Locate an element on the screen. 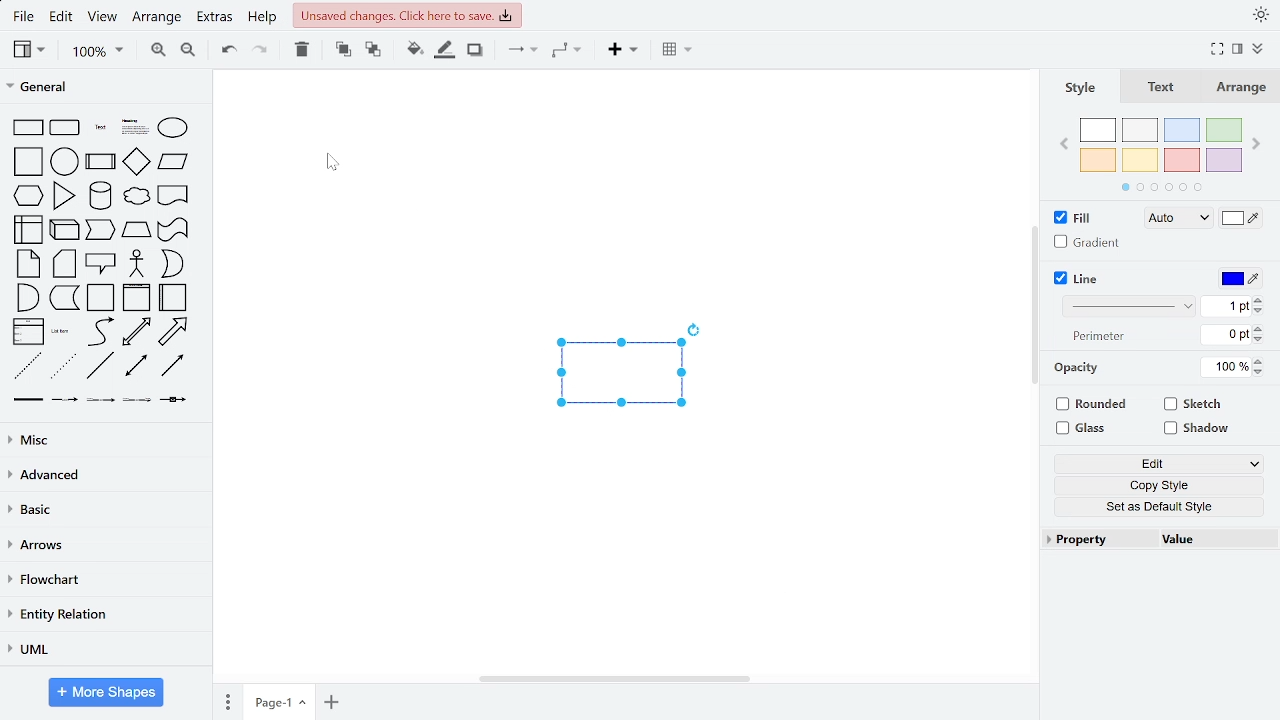 The height and width of the screenshot is (720, 1280). style is located at coordinates (1080, 88).